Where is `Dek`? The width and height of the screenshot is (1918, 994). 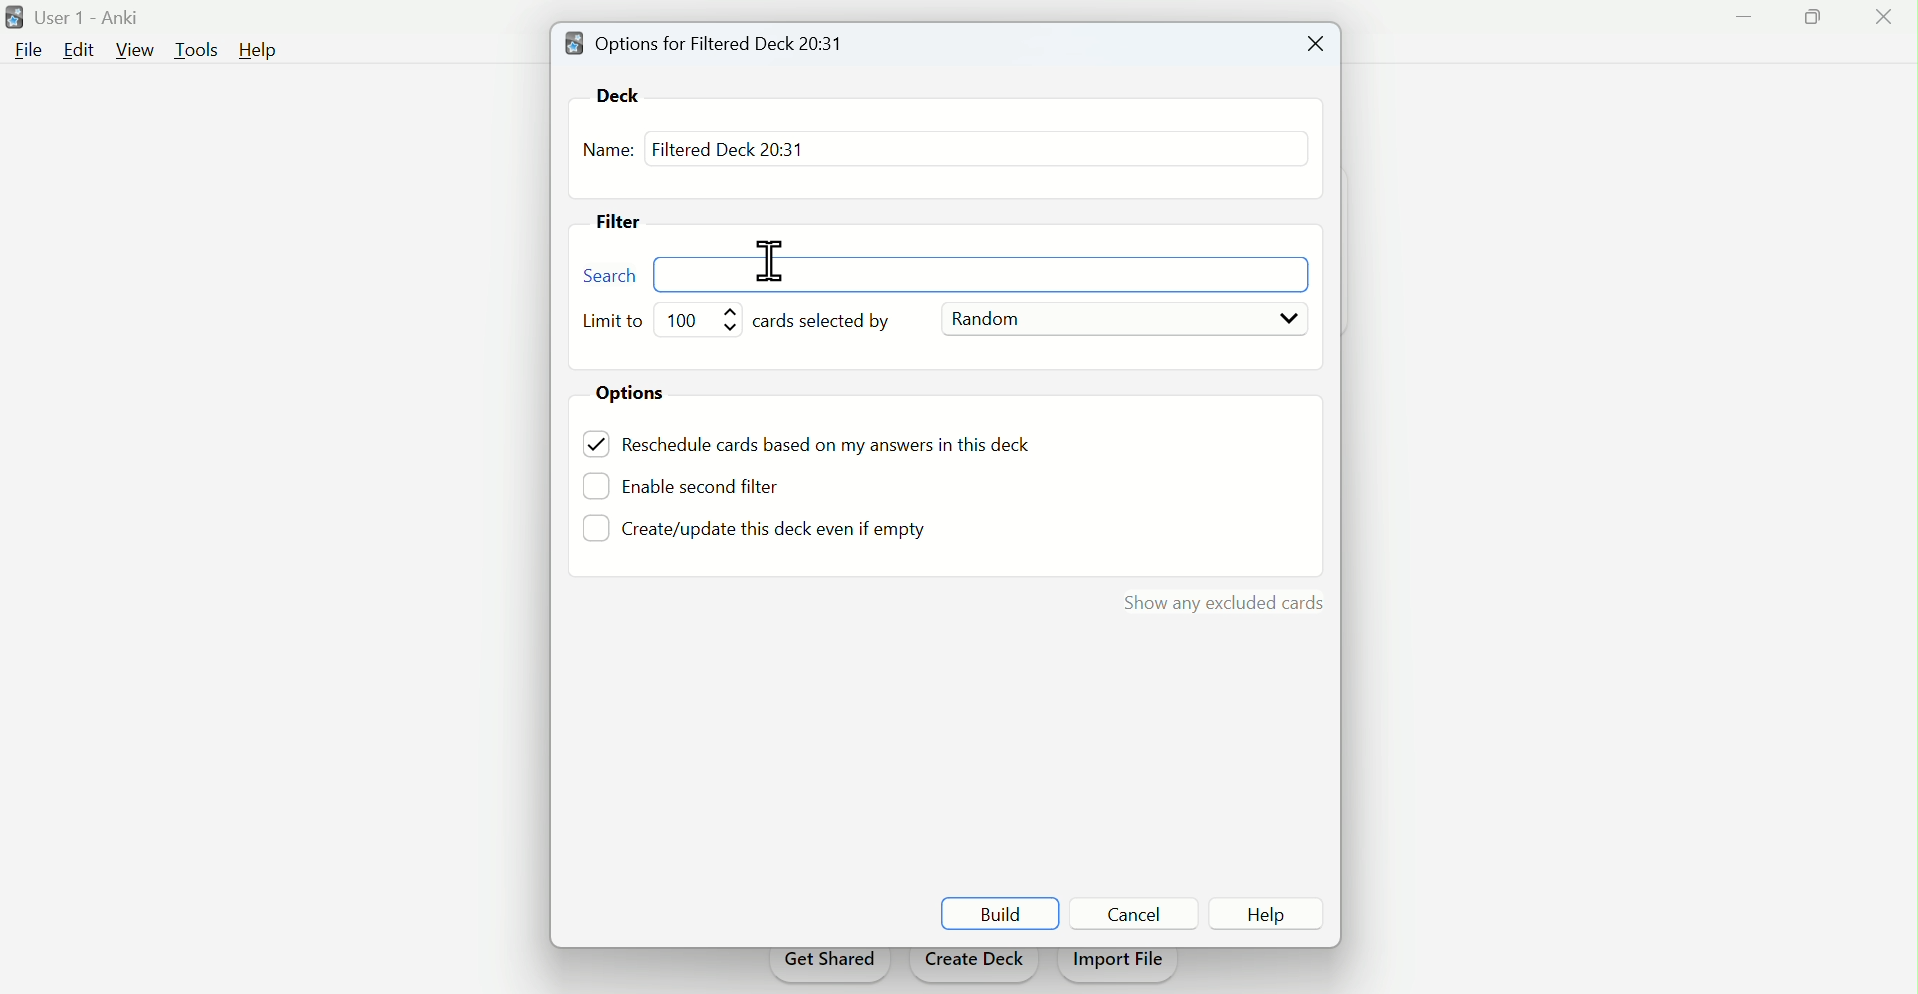
Dek is located at coordinates (626, 94).